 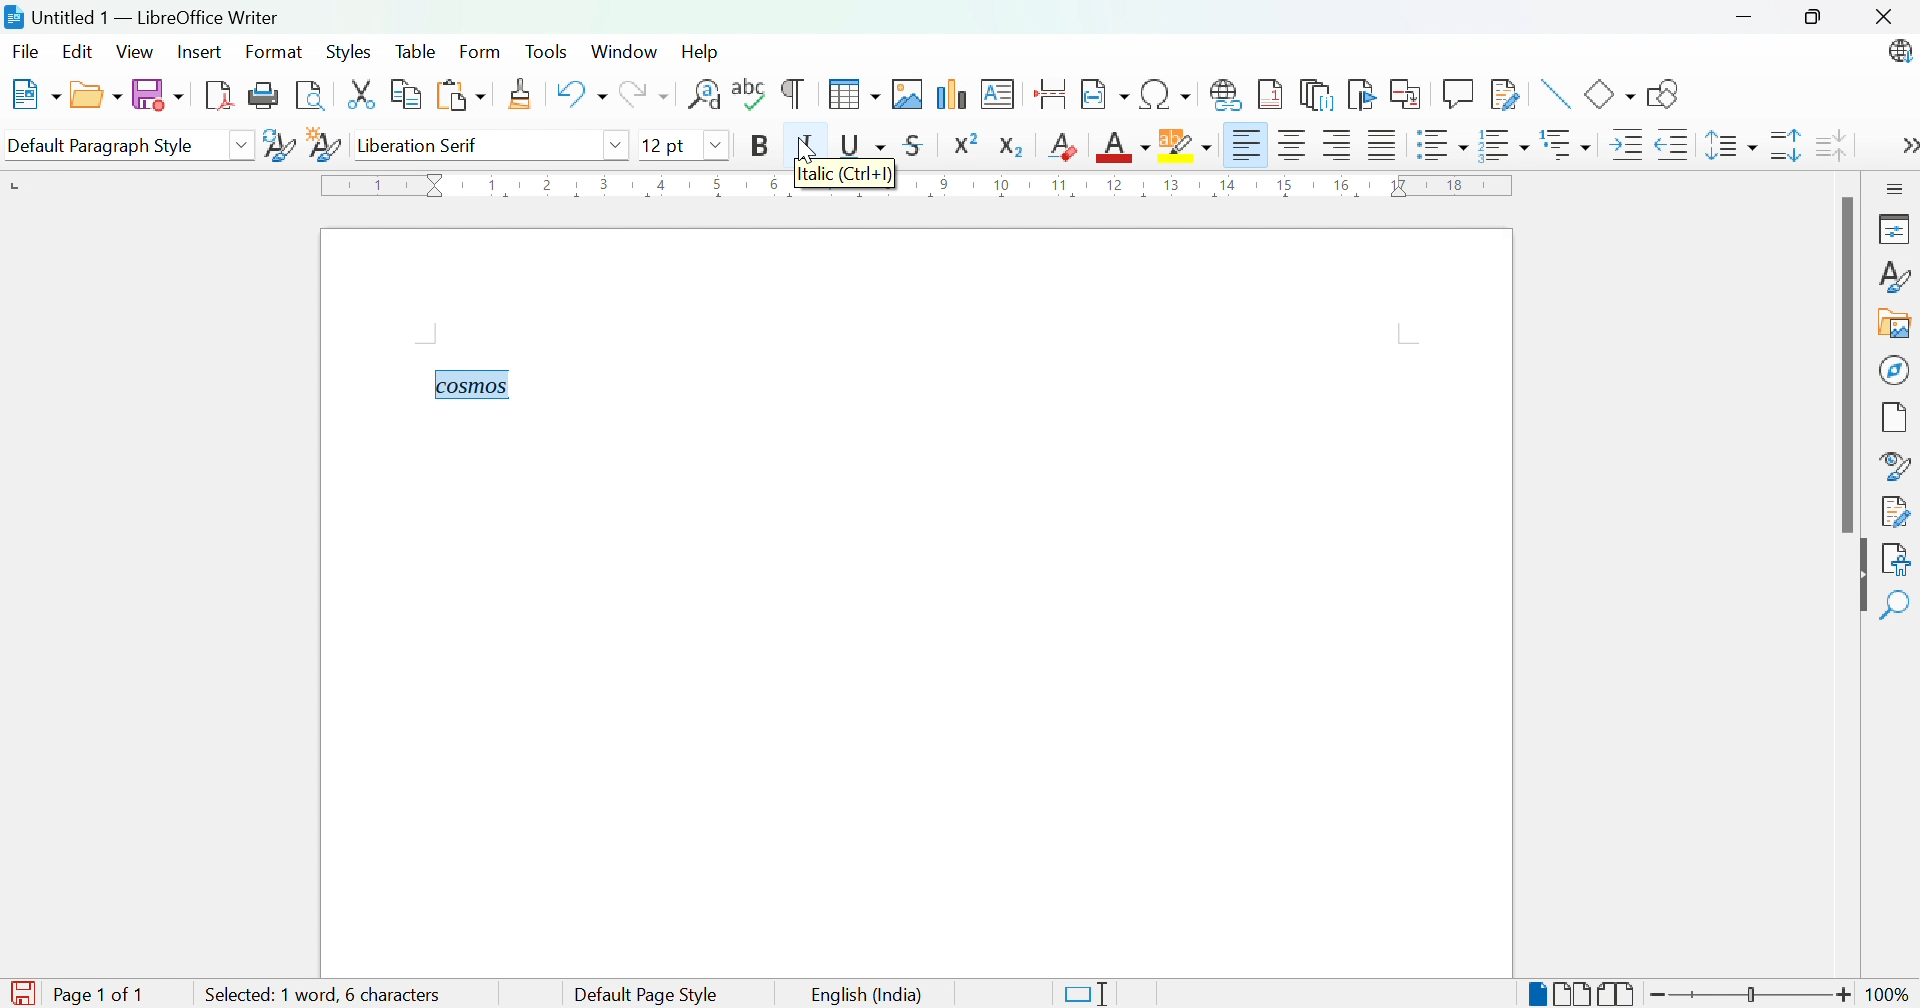 I want to click on Help, so click(x=705, y=54).